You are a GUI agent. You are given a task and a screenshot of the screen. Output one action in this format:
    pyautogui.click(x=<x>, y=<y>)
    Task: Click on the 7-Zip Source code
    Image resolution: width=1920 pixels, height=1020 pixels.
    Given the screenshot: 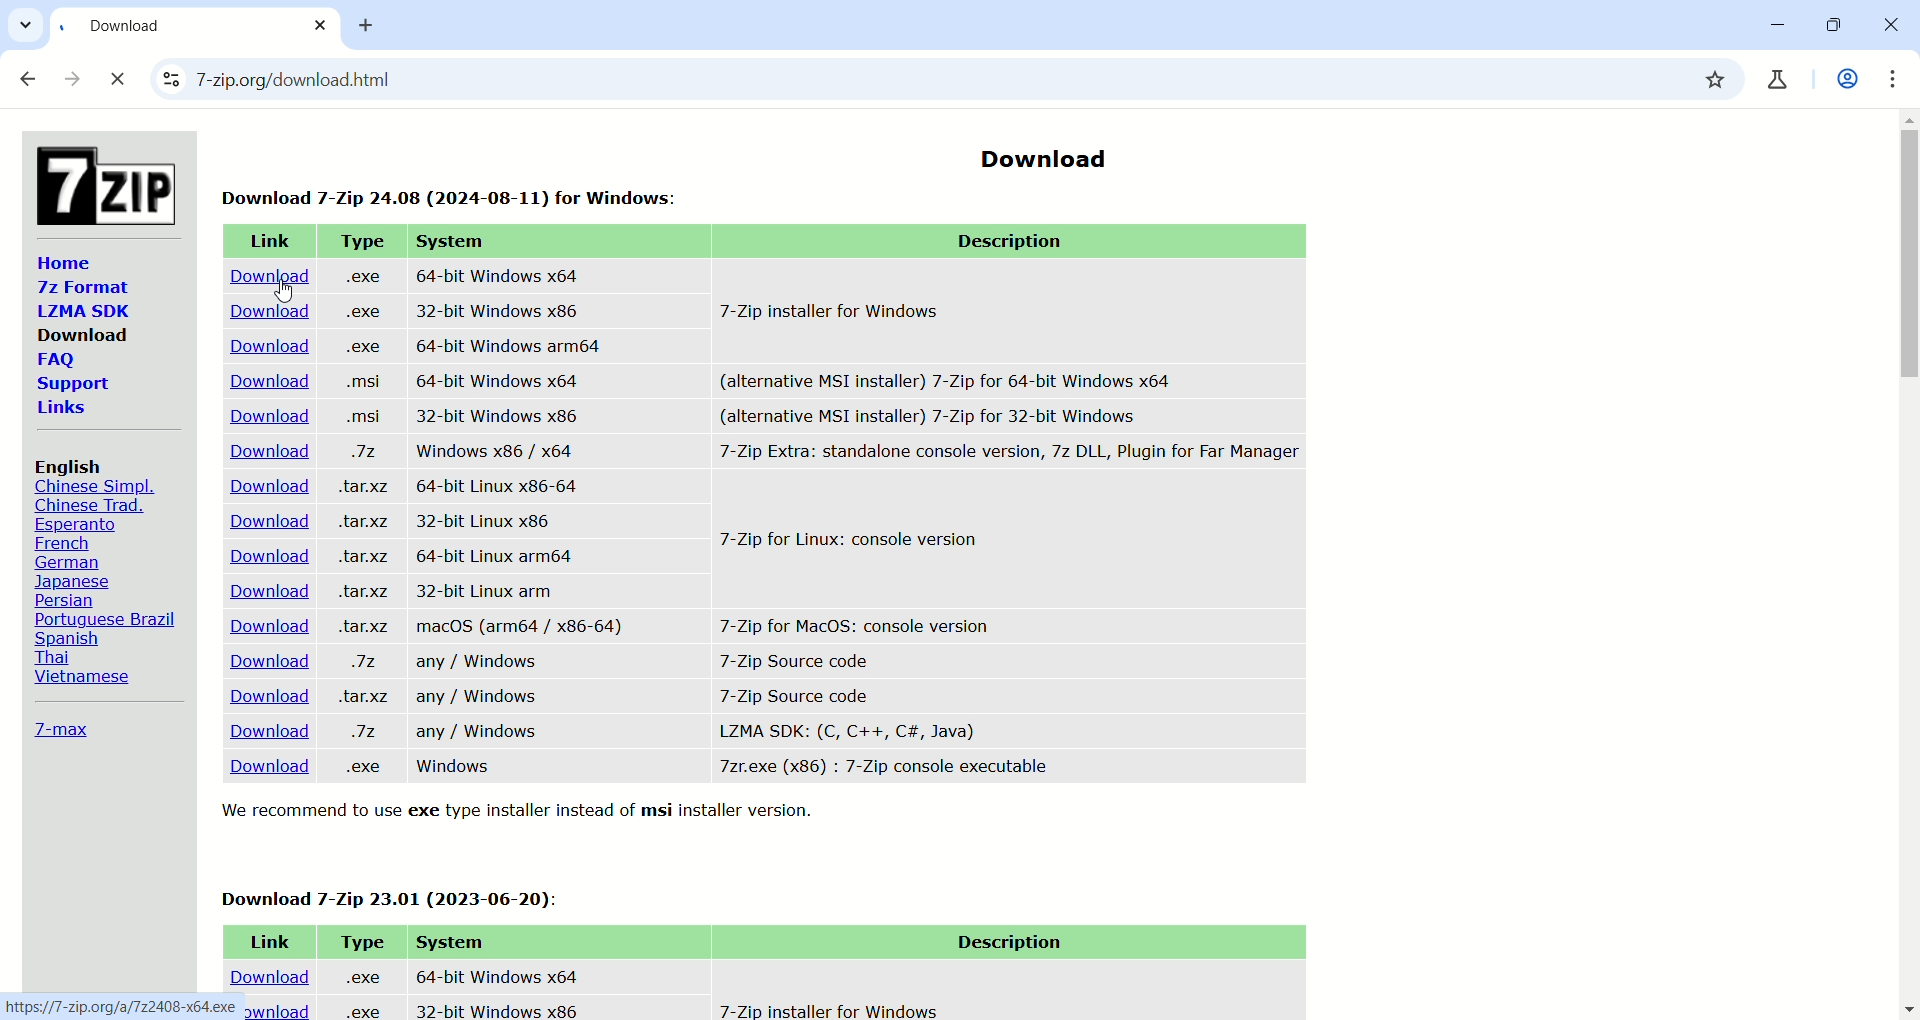 What is the action you would take?
    pyautogui.click(x=796, y=694)
    